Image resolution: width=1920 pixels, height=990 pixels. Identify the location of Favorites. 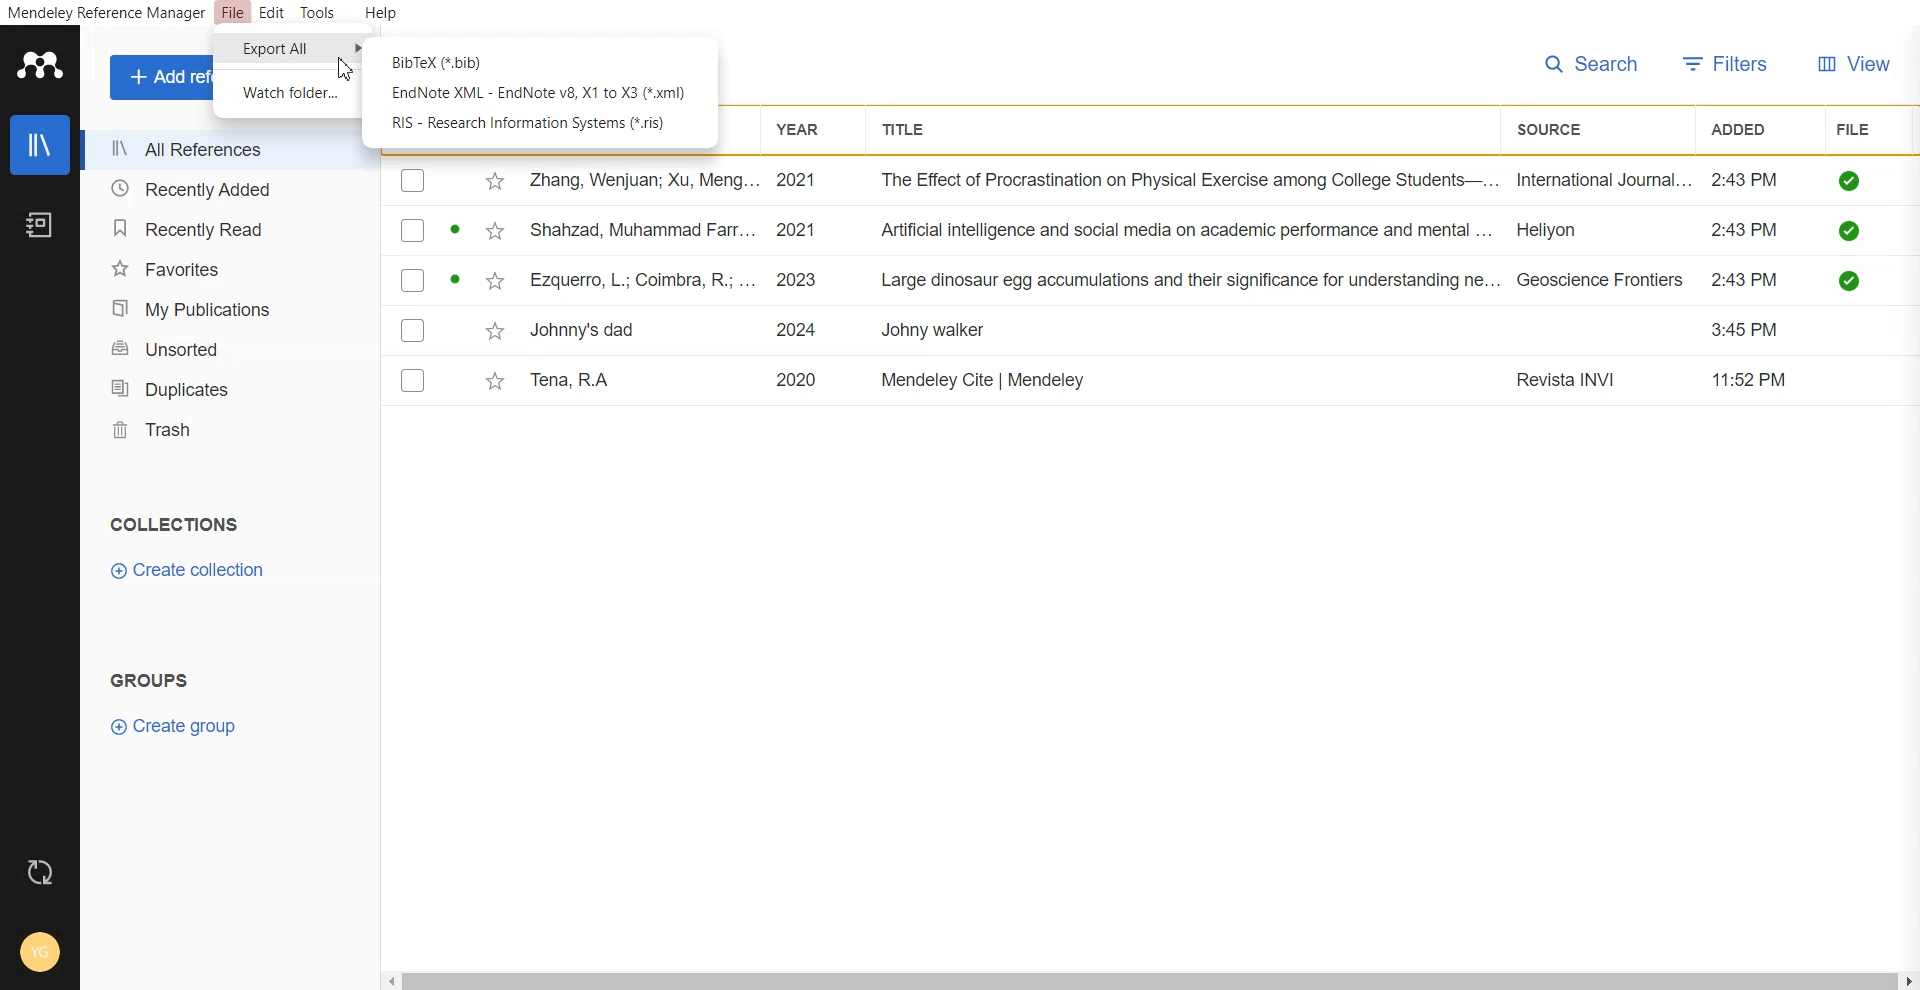
(222, 268).